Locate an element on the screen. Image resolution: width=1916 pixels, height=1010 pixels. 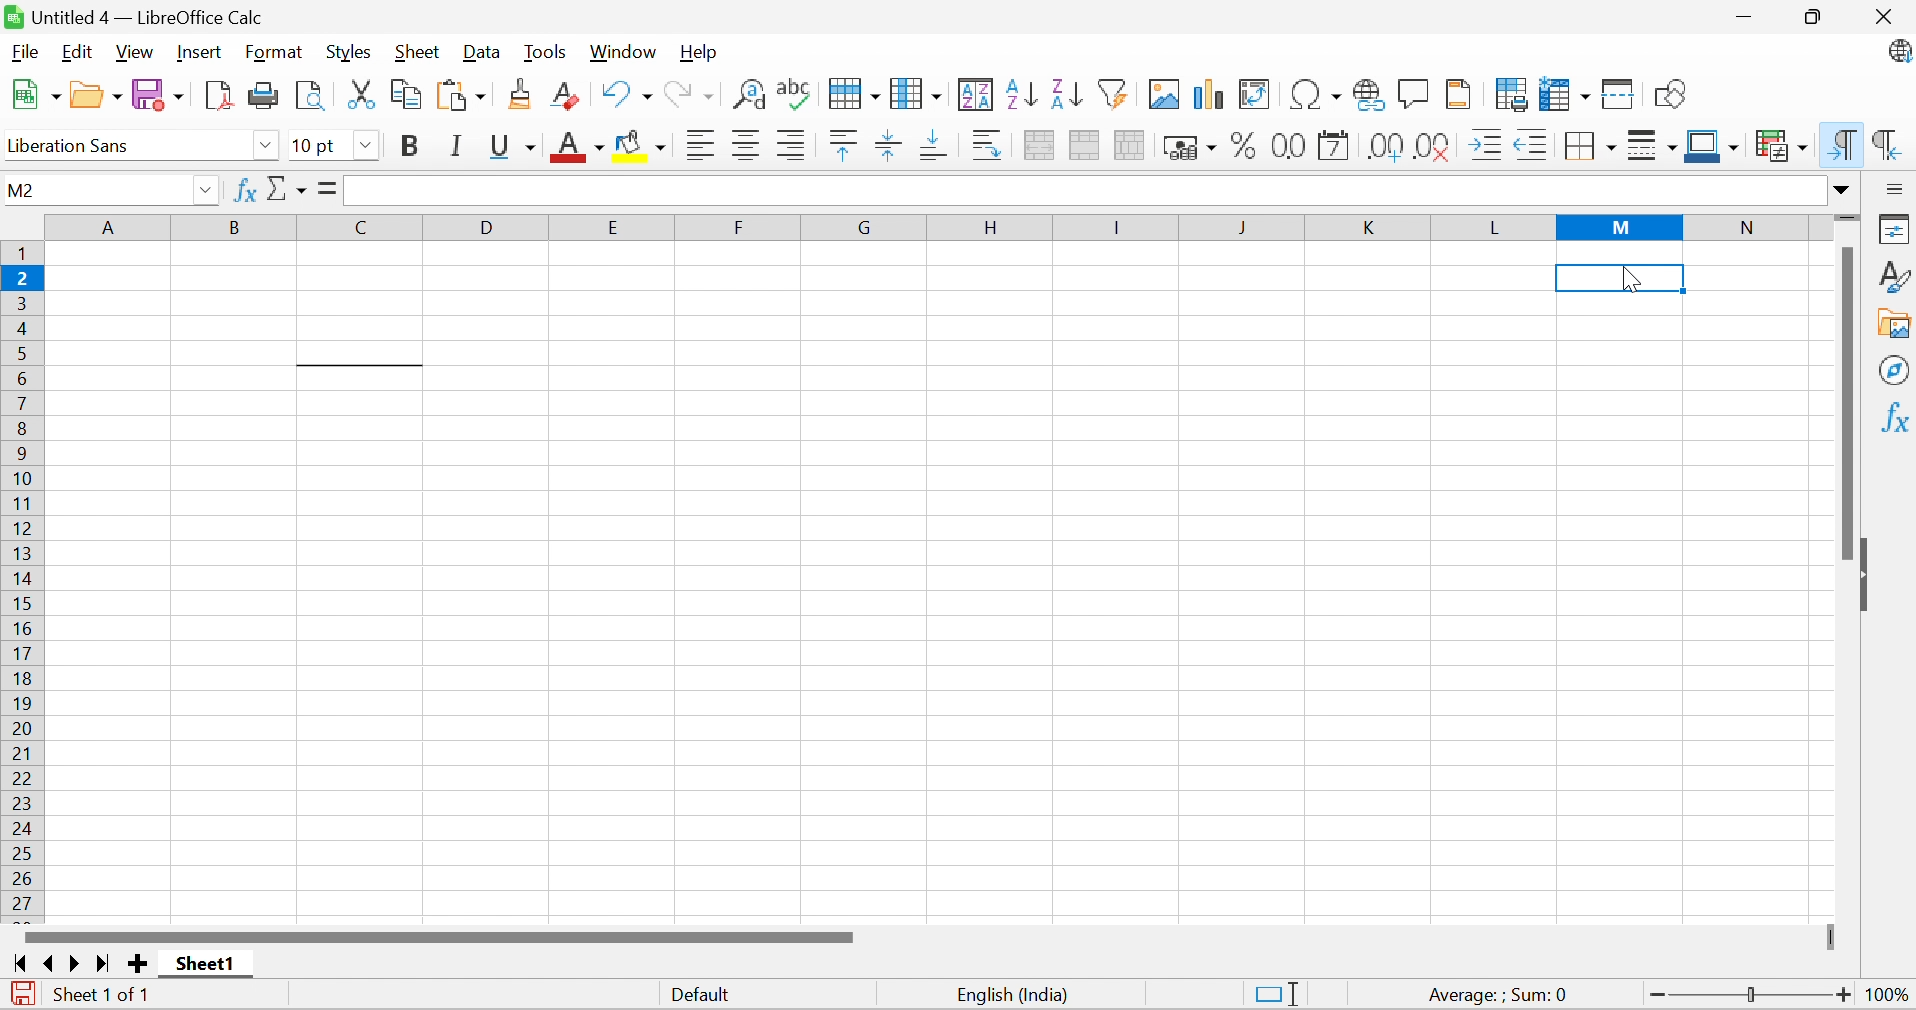
The document has been modified. Click to save the document. is located at coordinates (23, 996).